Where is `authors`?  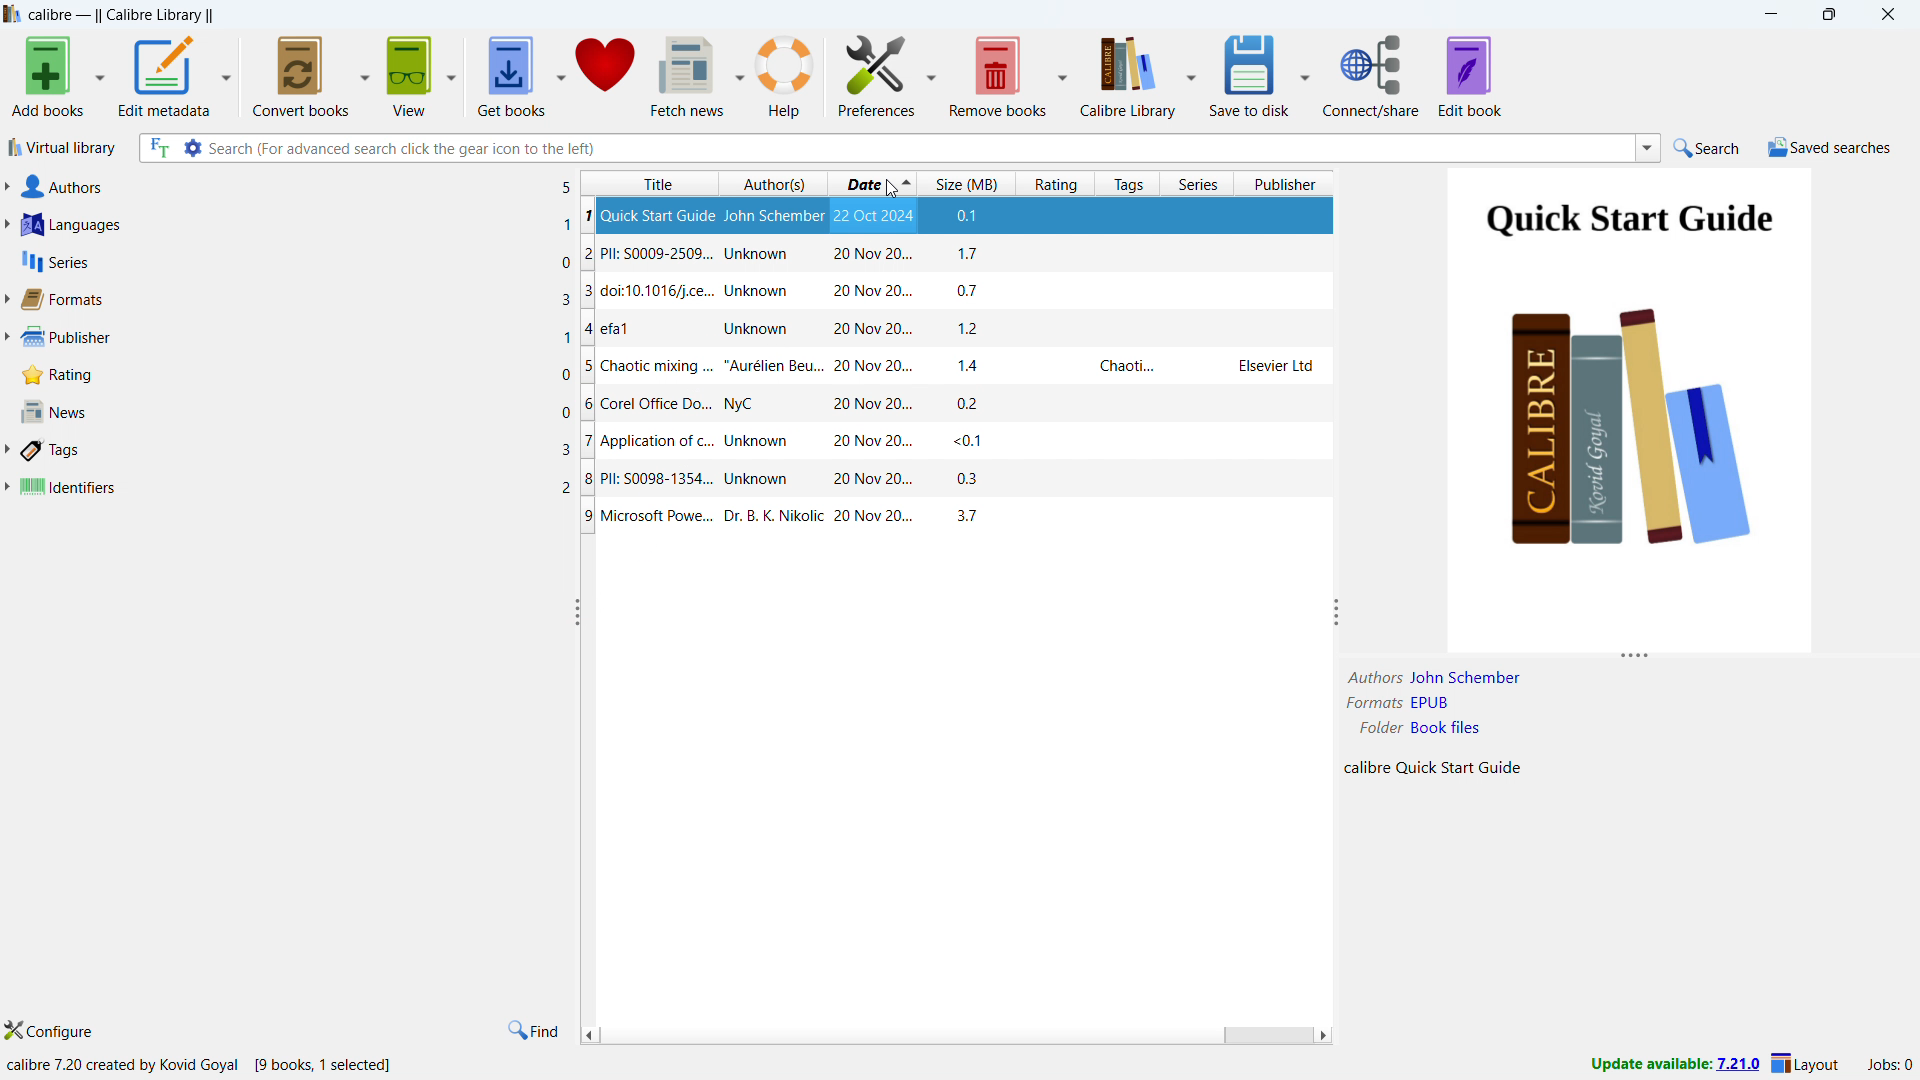
authors is located at coordinates (299, 186).